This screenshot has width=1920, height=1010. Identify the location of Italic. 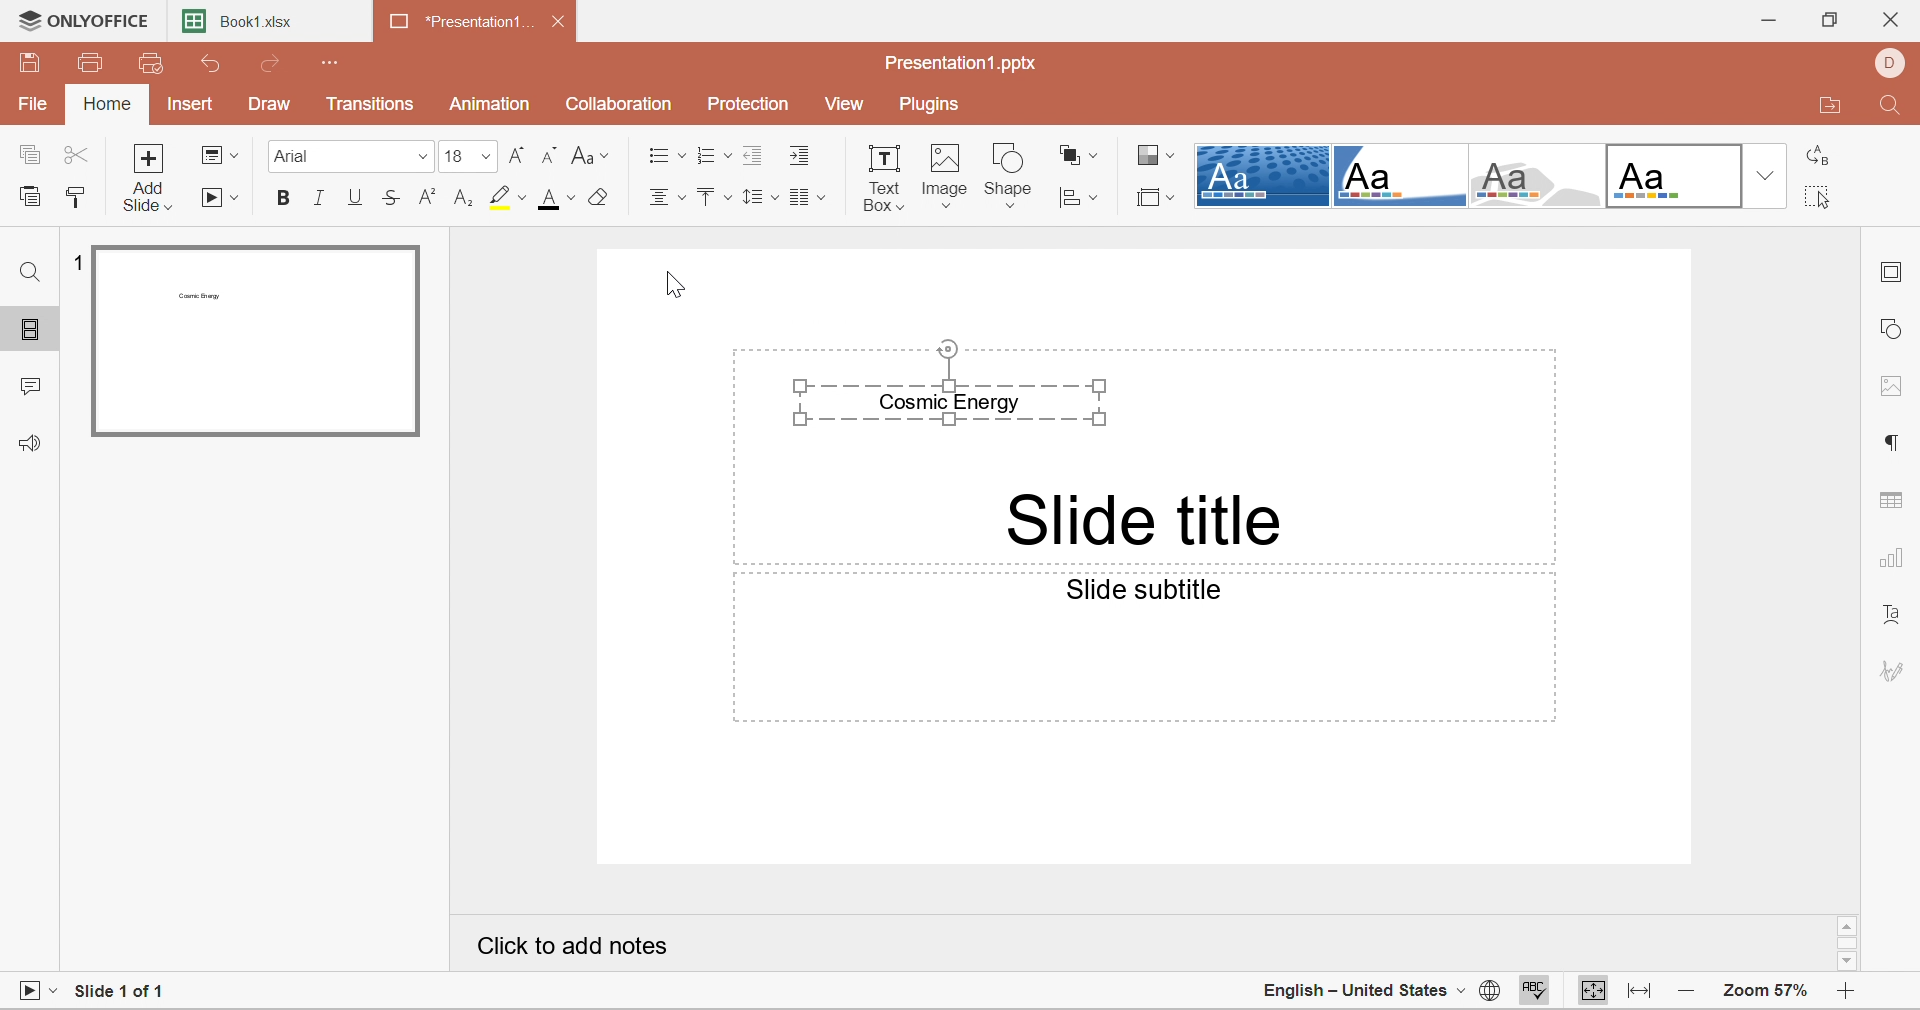
(319, 199).